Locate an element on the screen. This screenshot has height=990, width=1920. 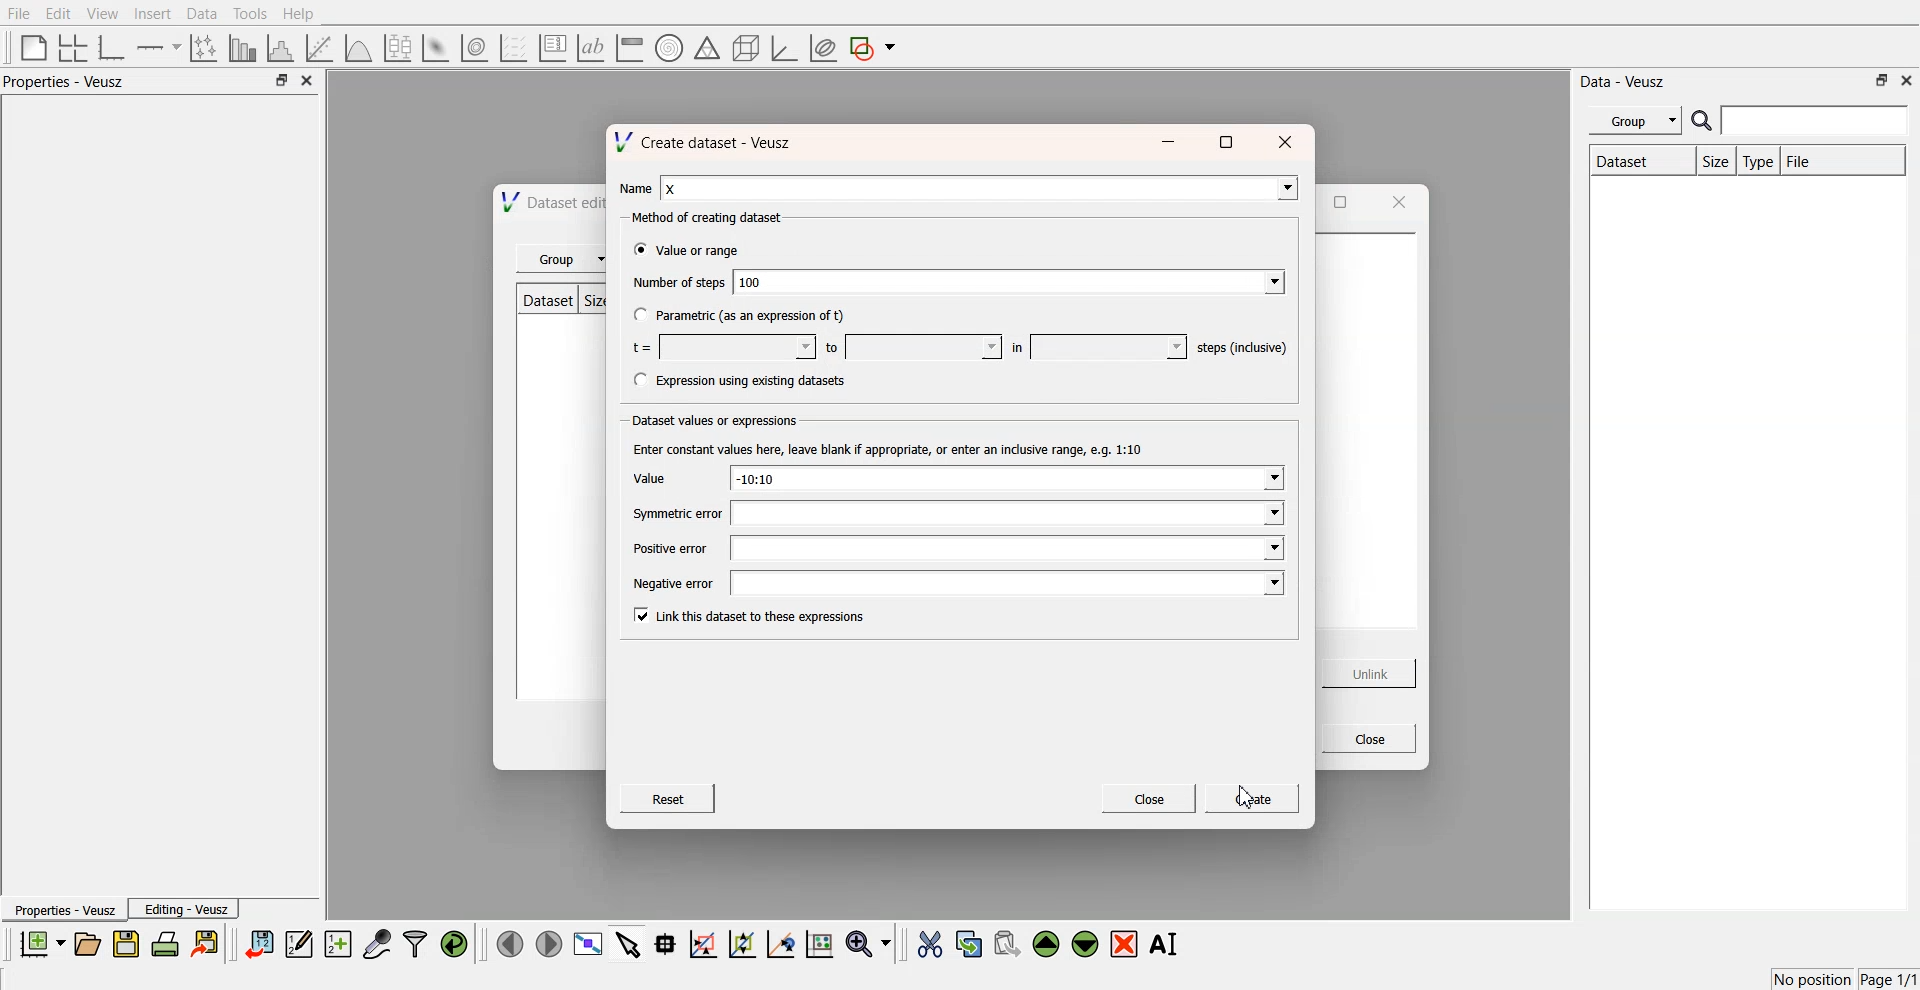
reload the data points is located at coordinates (455, 945).